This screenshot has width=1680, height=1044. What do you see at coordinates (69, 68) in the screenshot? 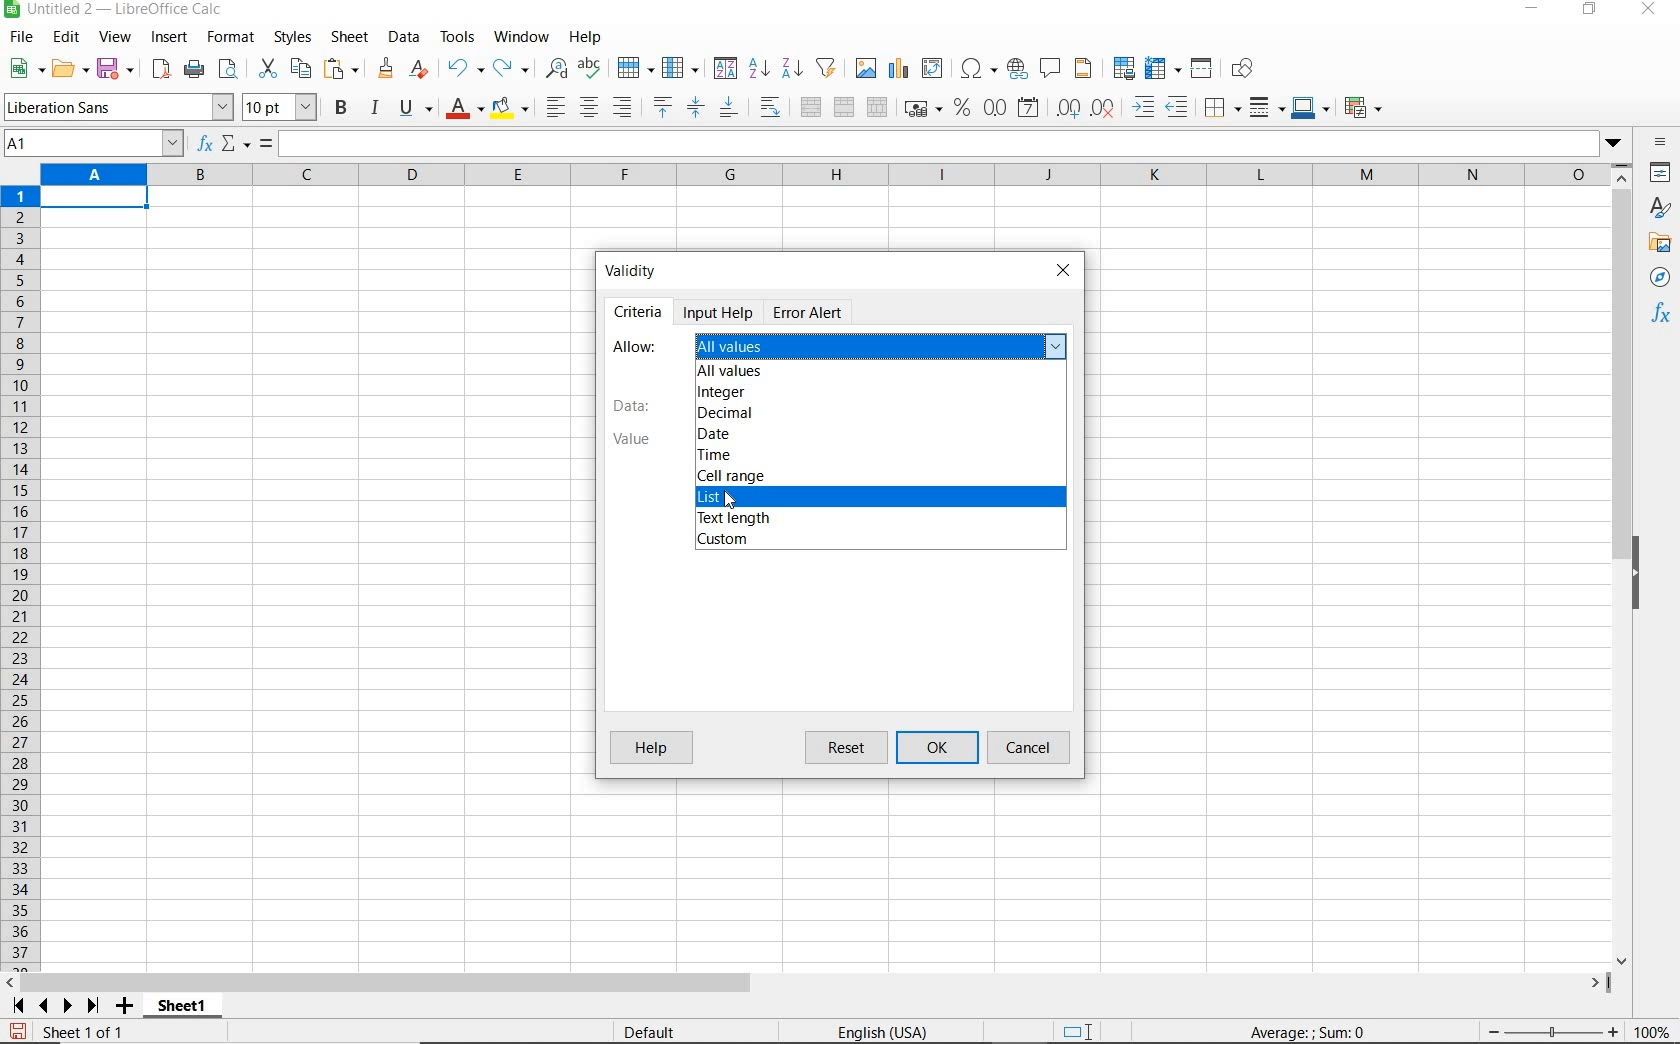
I see `open` at bounding box center [69, 68].